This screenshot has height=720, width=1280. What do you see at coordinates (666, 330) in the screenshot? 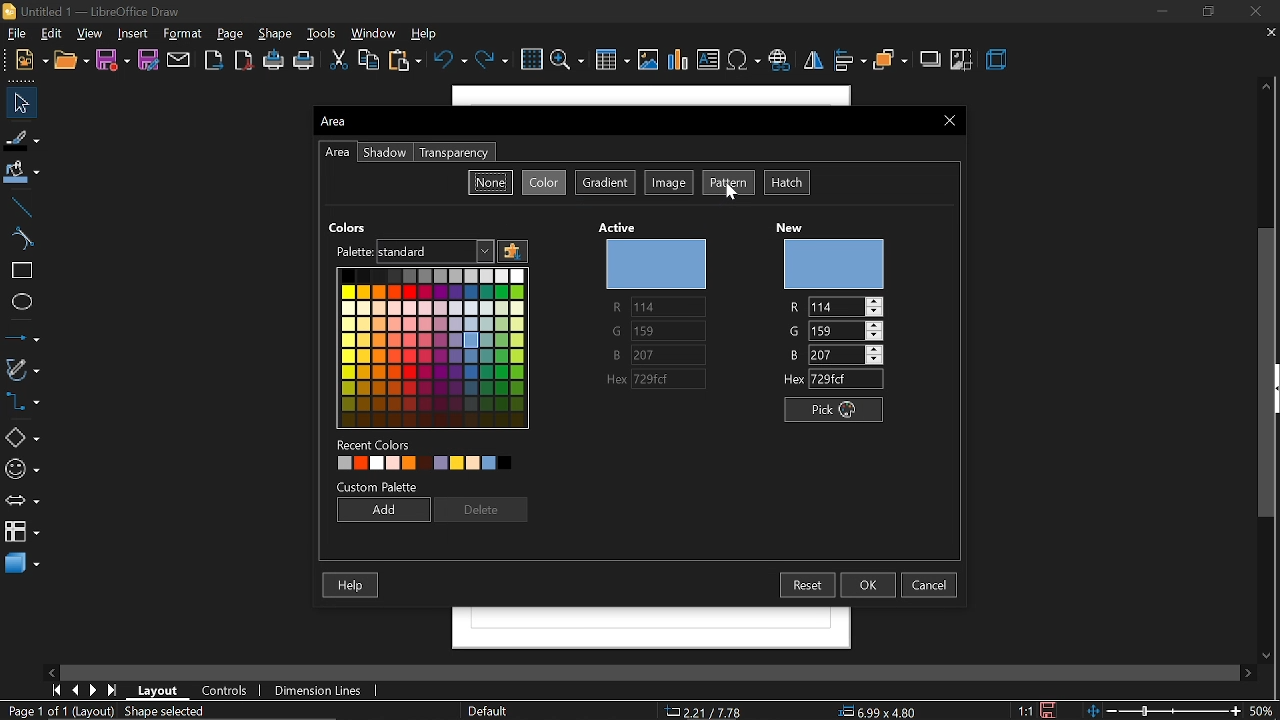
I see `159` at bounding box center [666, 330].